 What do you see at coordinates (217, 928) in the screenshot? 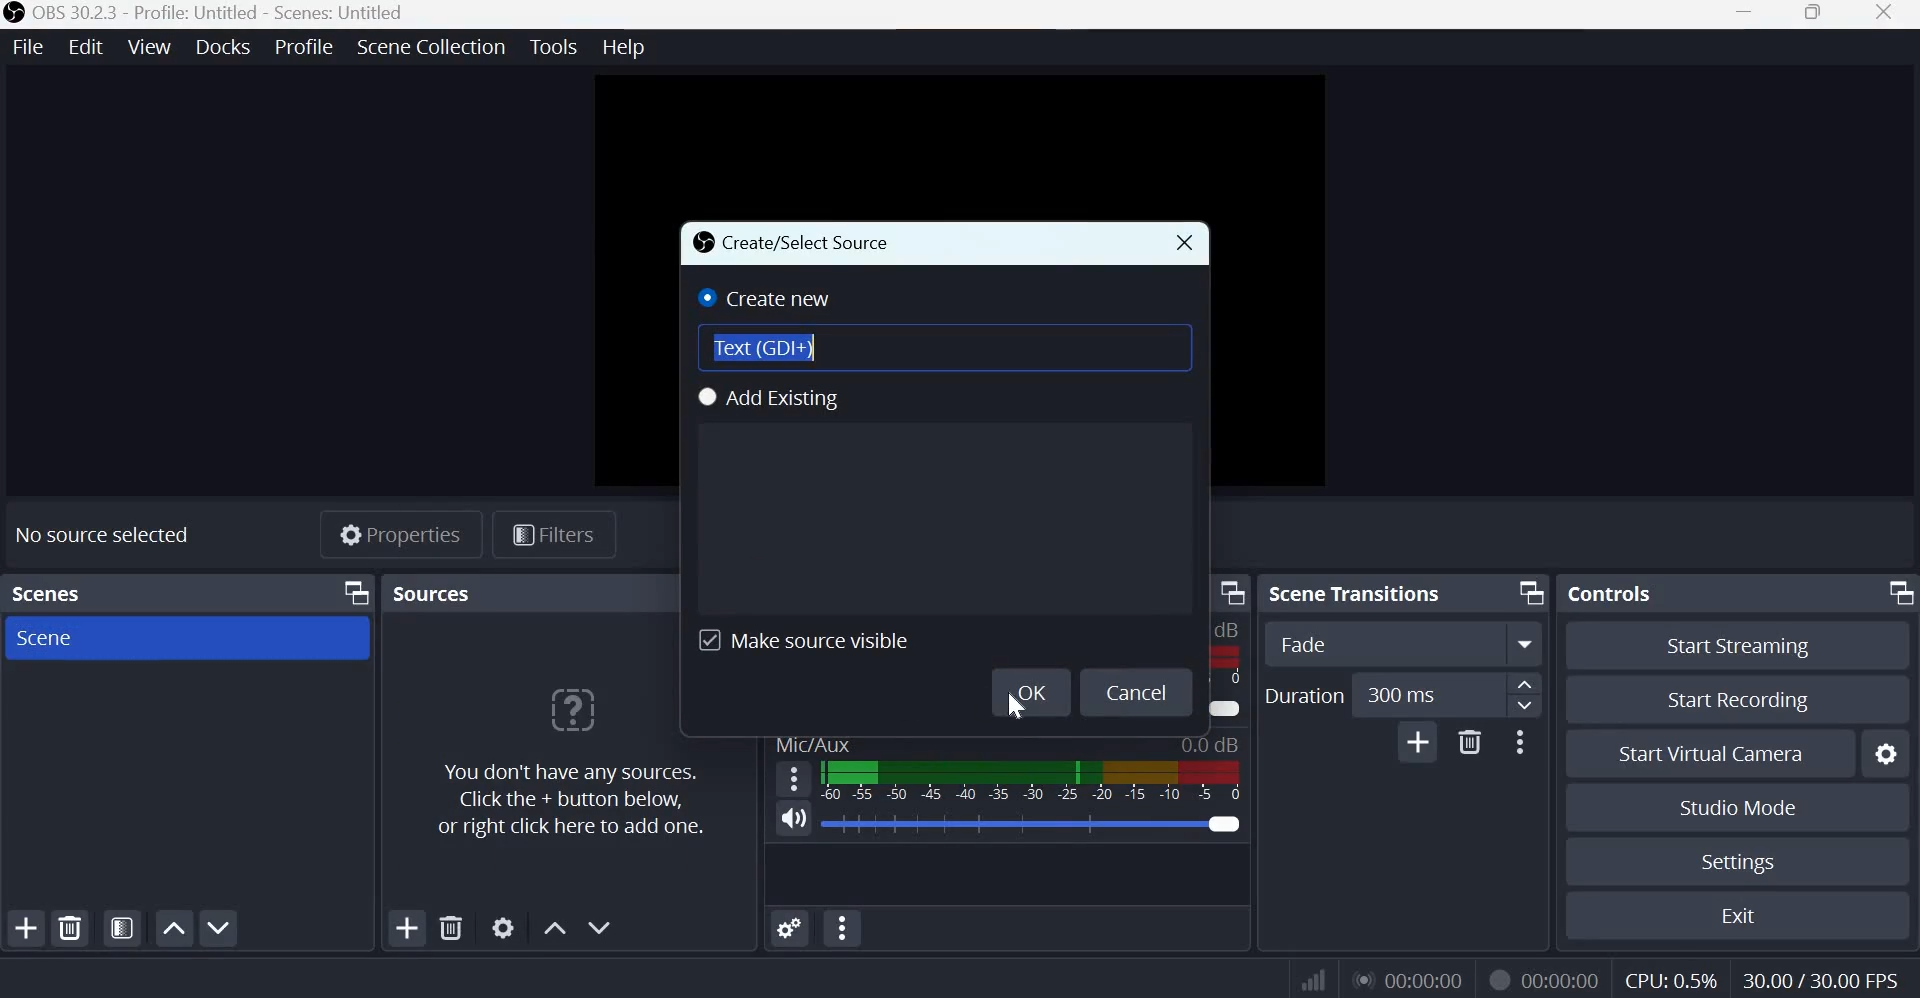
I see `Move scene up` at bounding box center [217, 928].